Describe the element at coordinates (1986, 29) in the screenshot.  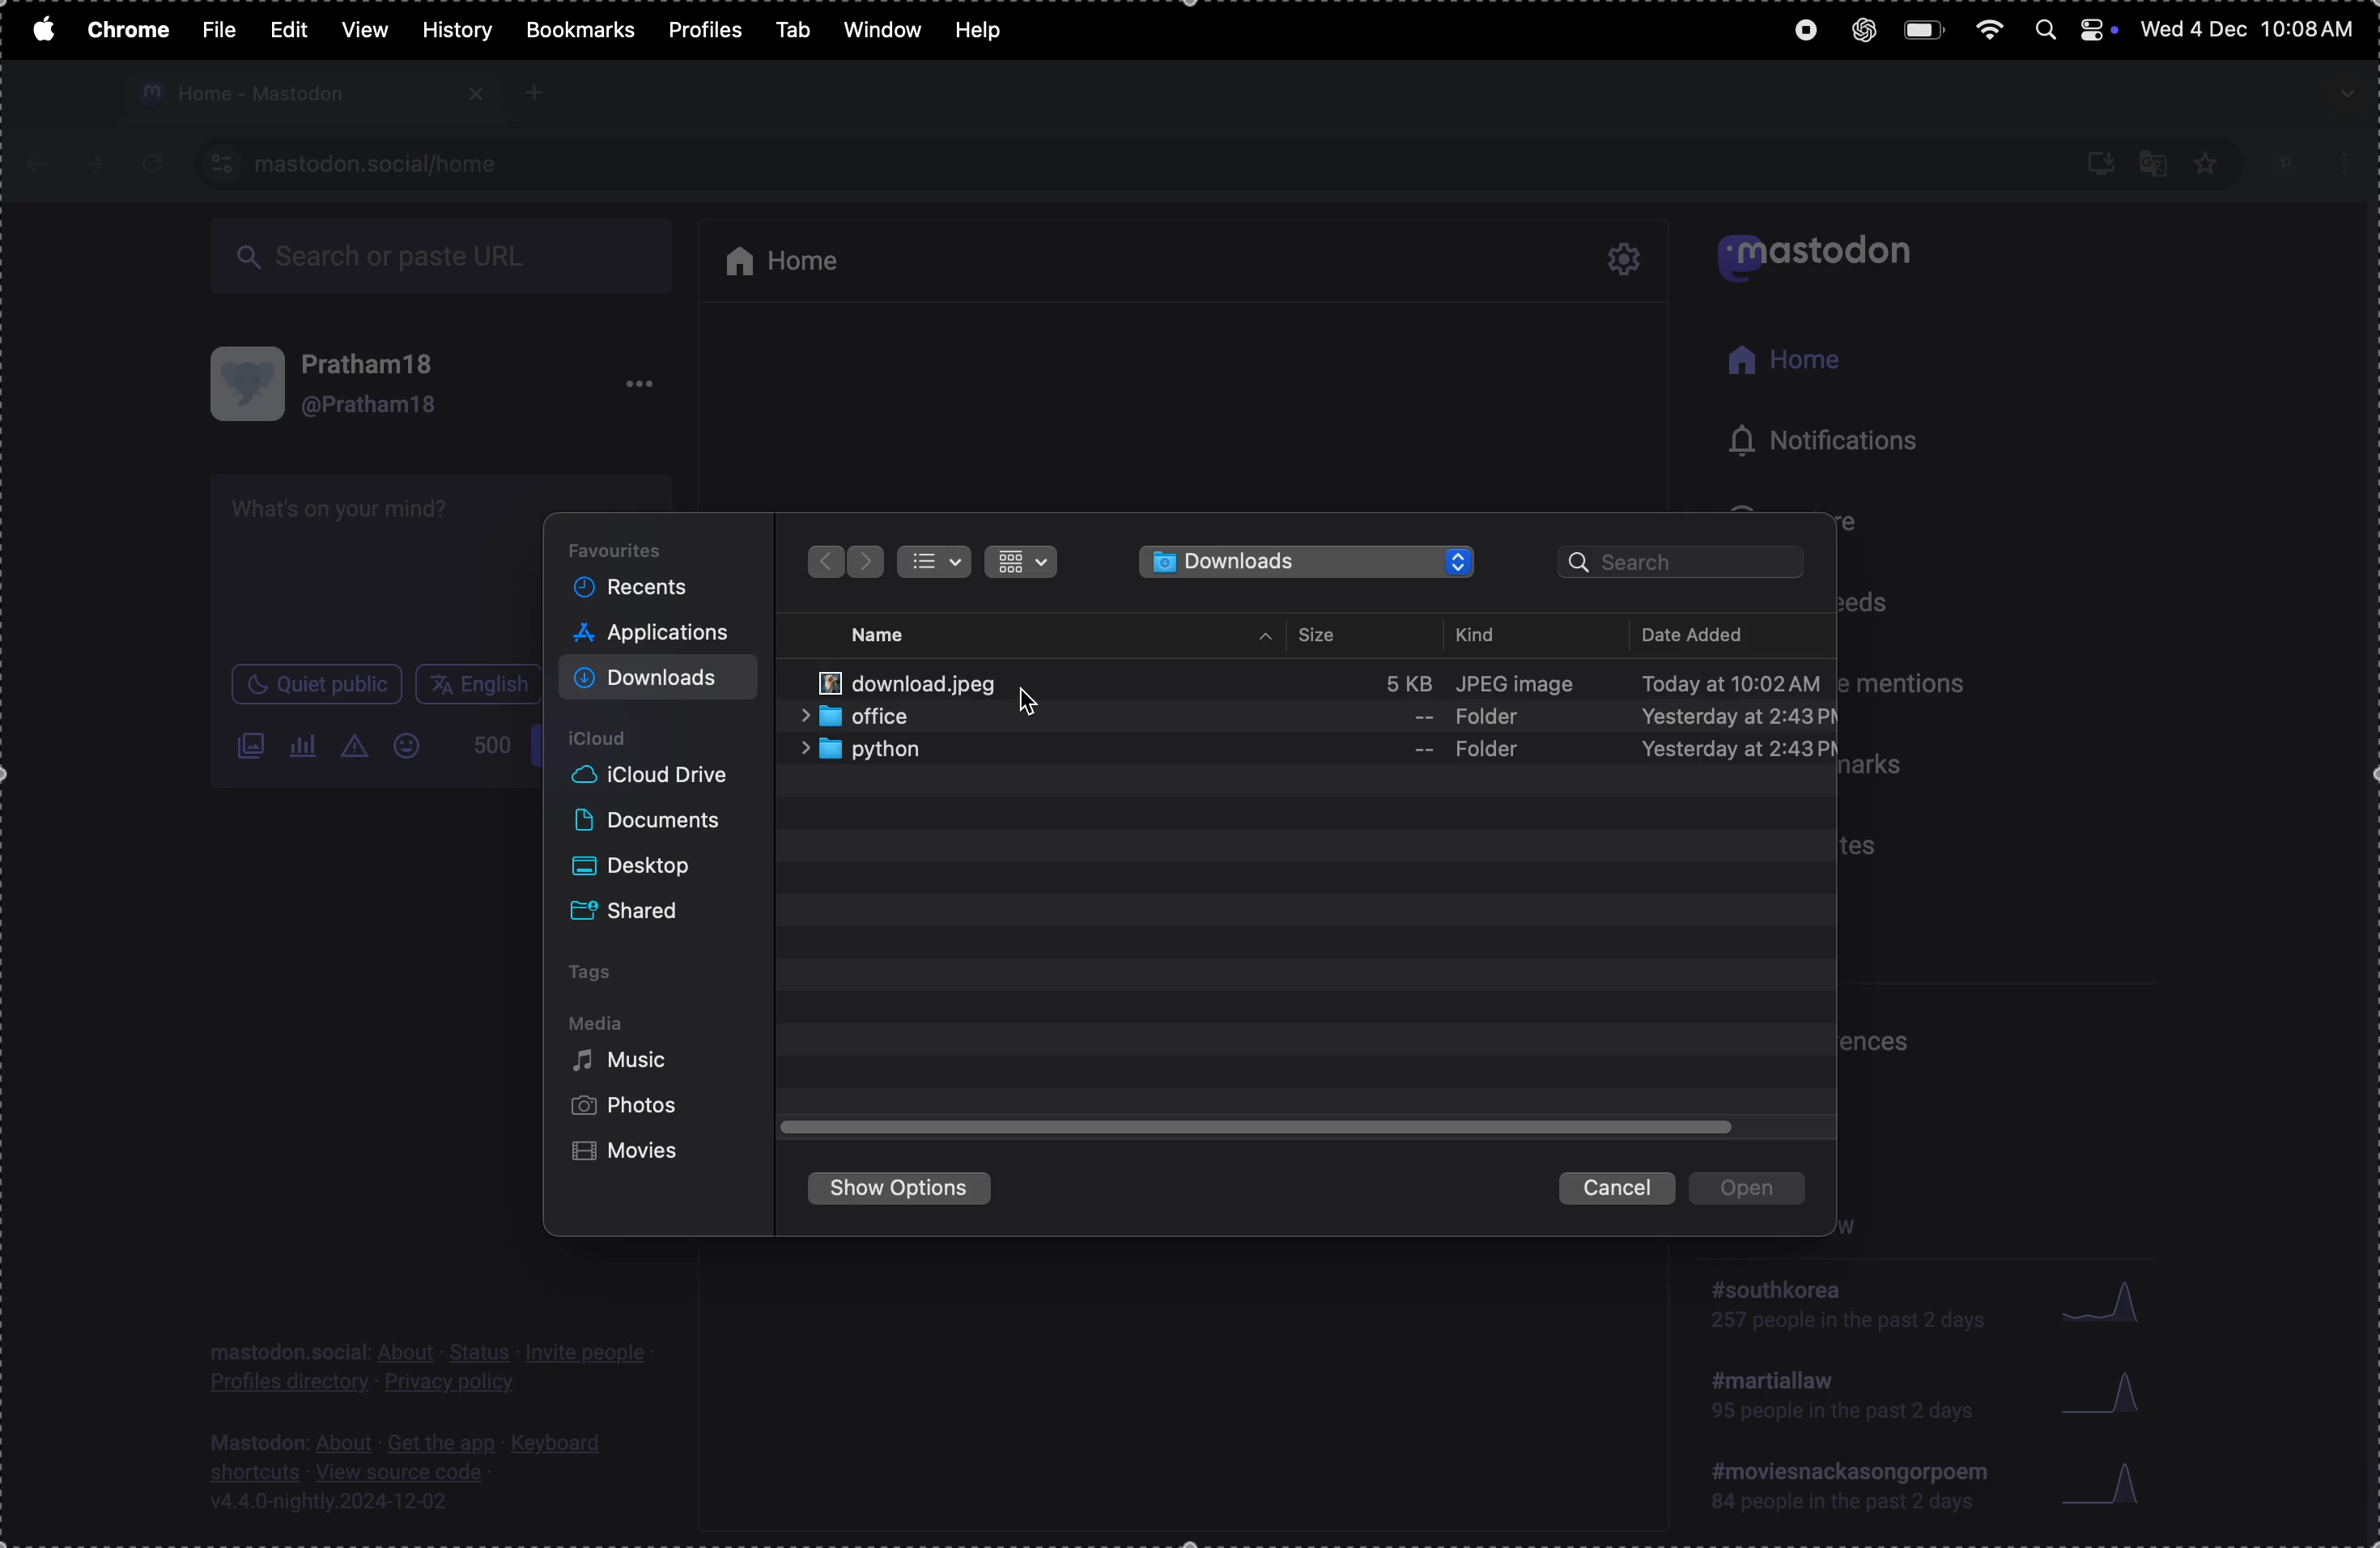
I see `wifi` at that location.